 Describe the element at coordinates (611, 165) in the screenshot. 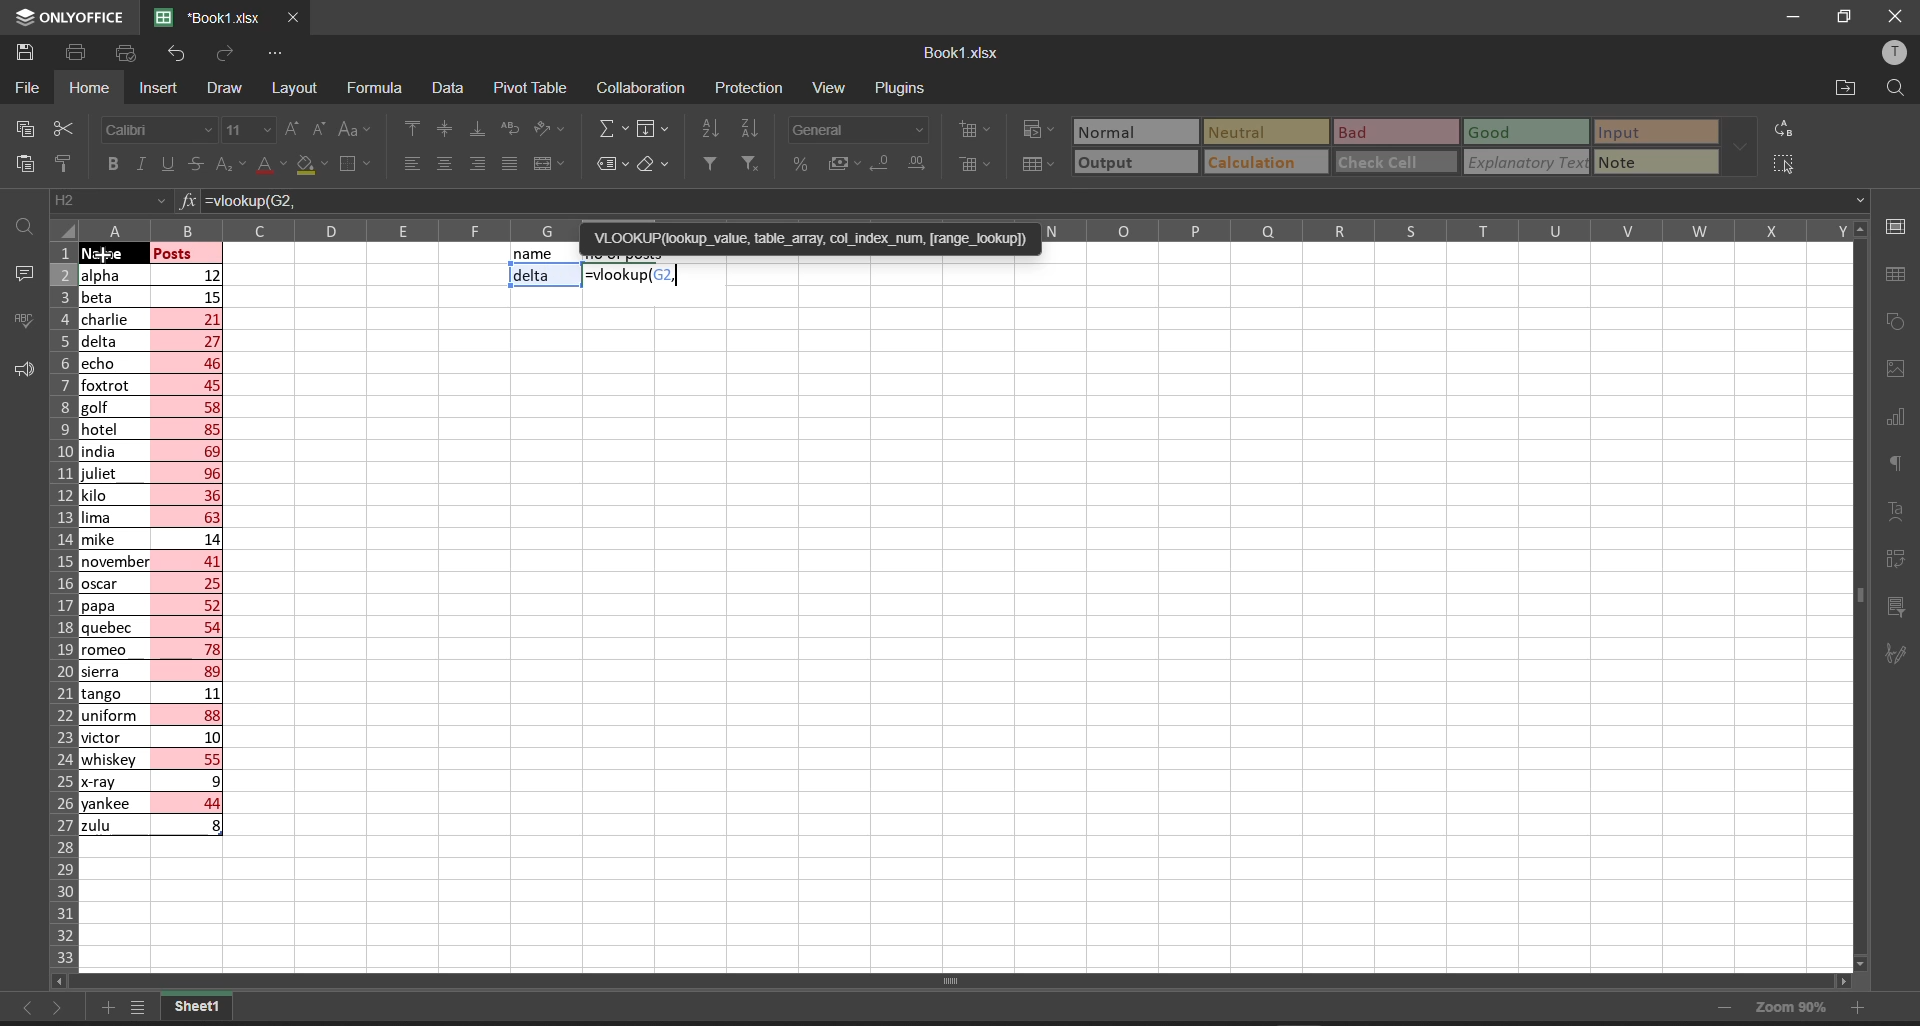

I see `named ranges` at that location.